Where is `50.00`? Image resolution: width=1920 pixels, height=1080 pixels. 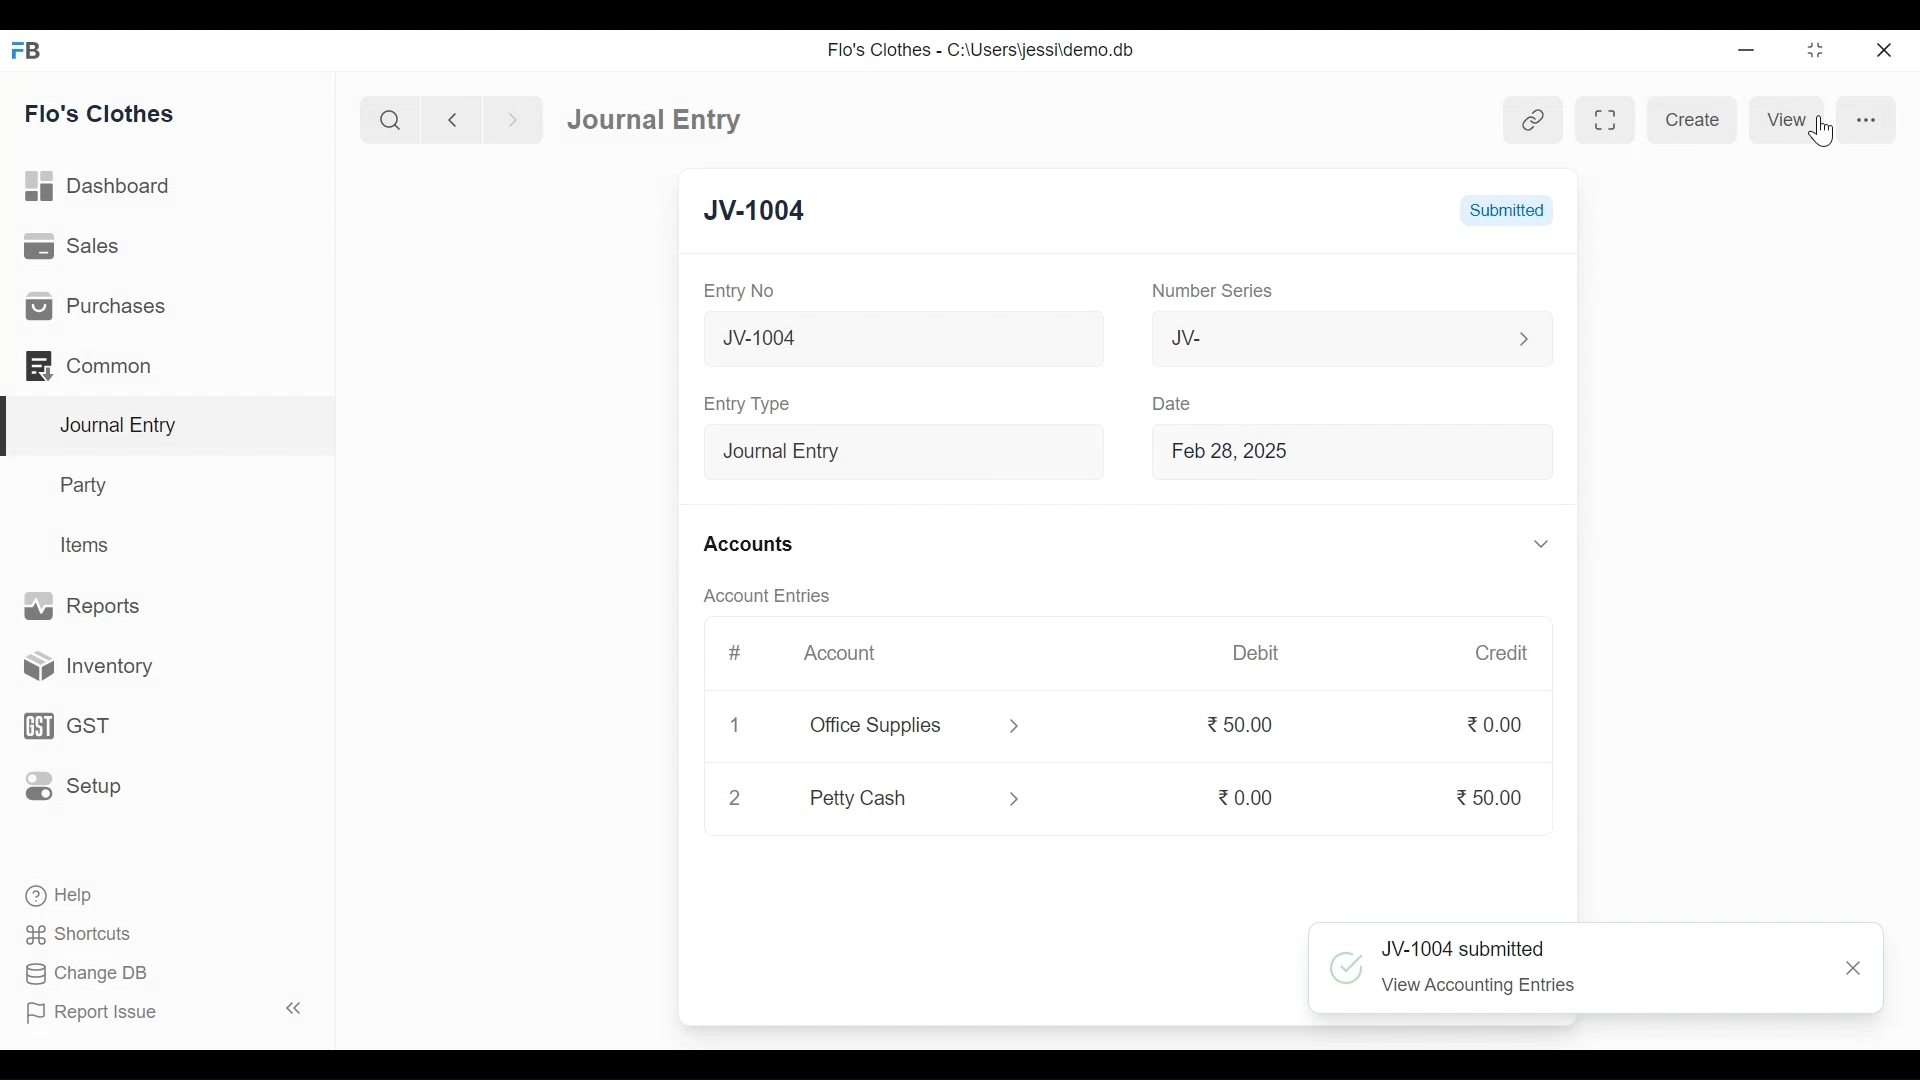 50.00 is located at coordinates (1476, 799).